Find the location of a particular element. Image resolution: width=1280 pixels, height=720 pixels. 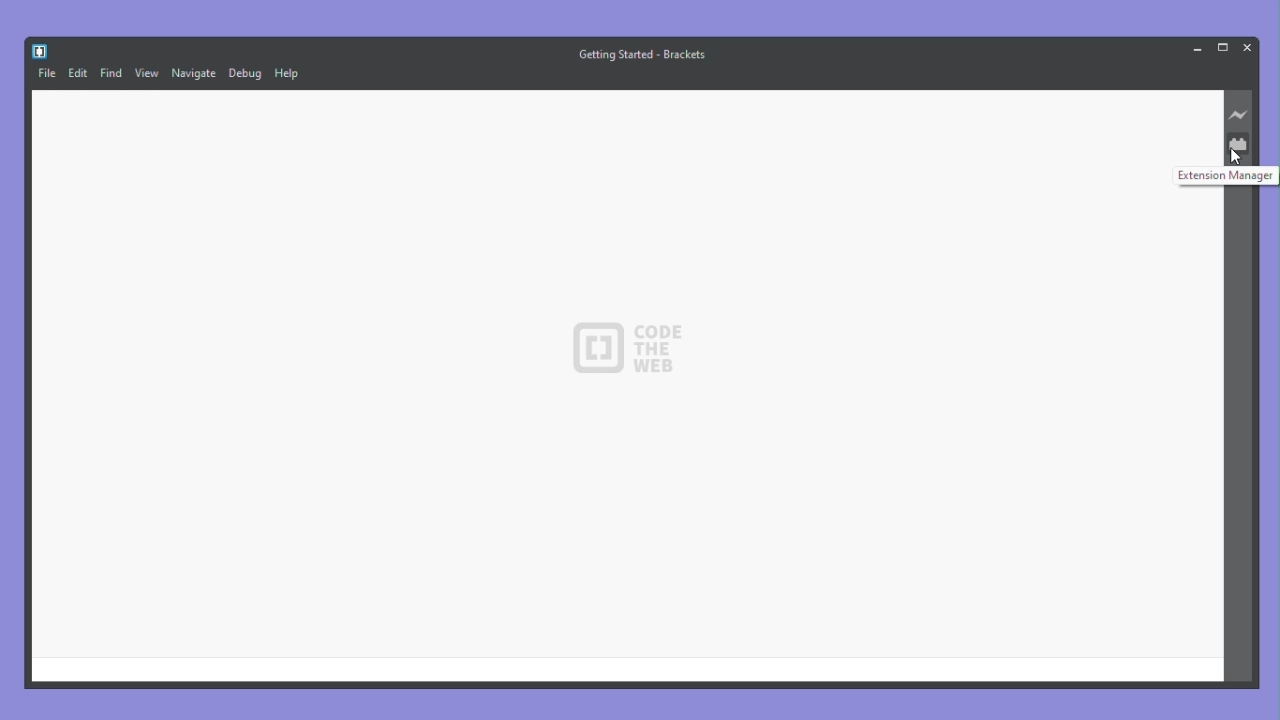

File is located at coordinates (47, 74).